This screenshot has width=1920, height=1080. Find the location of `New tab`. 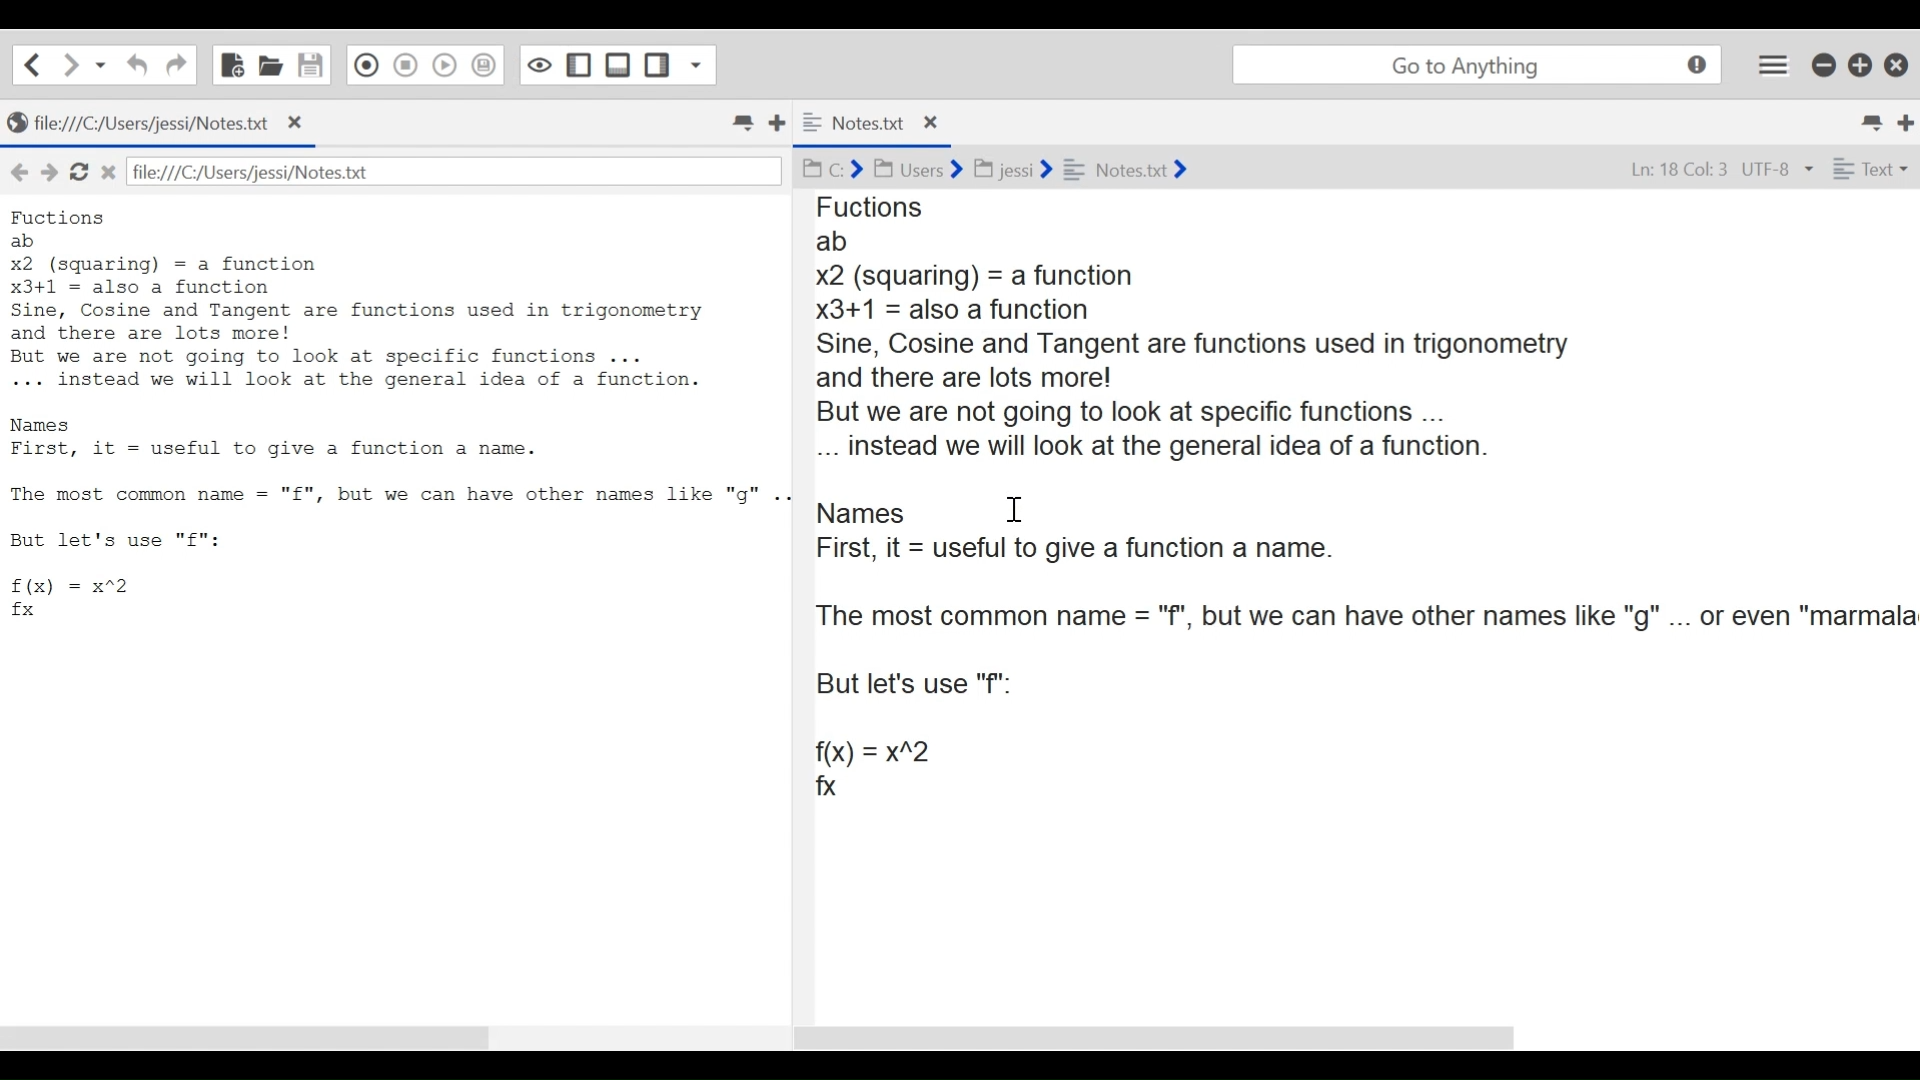

New tab is located at coordinates (782, 126).